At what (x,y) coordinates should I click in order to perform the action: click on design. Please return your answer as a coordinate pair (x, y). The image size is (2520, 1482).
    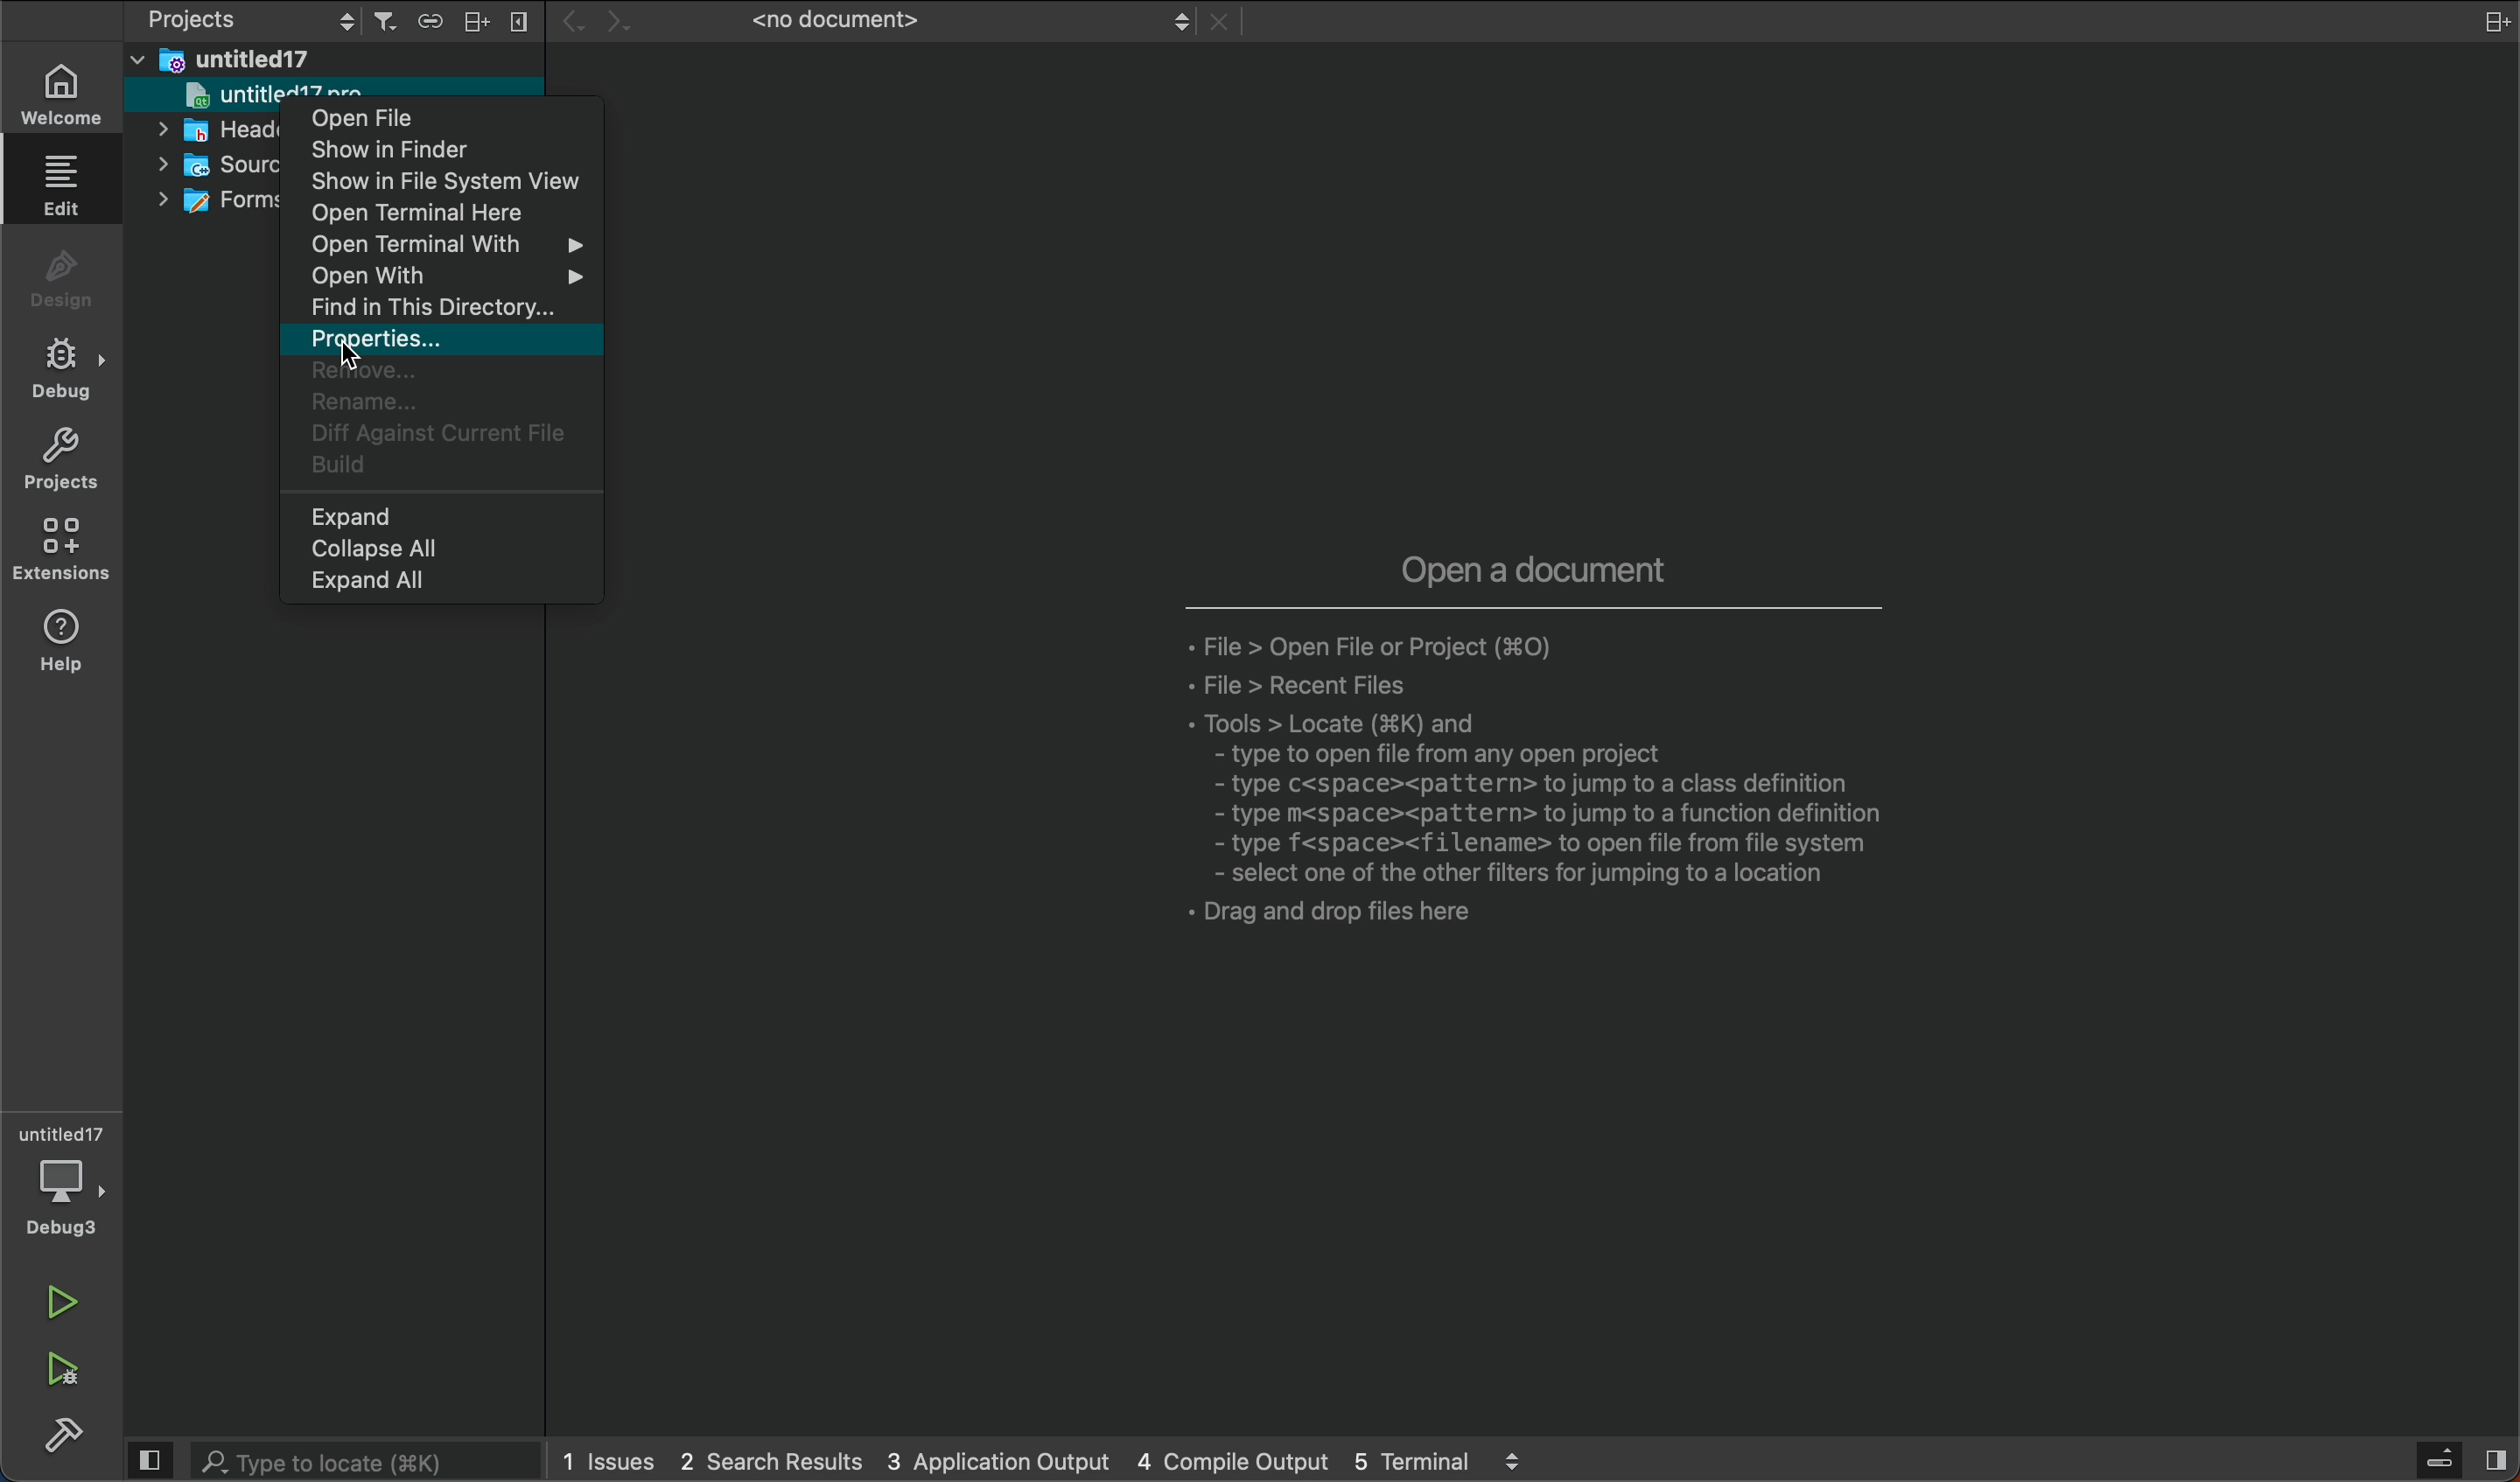
    Looking at the image, I should click on (71, 275).